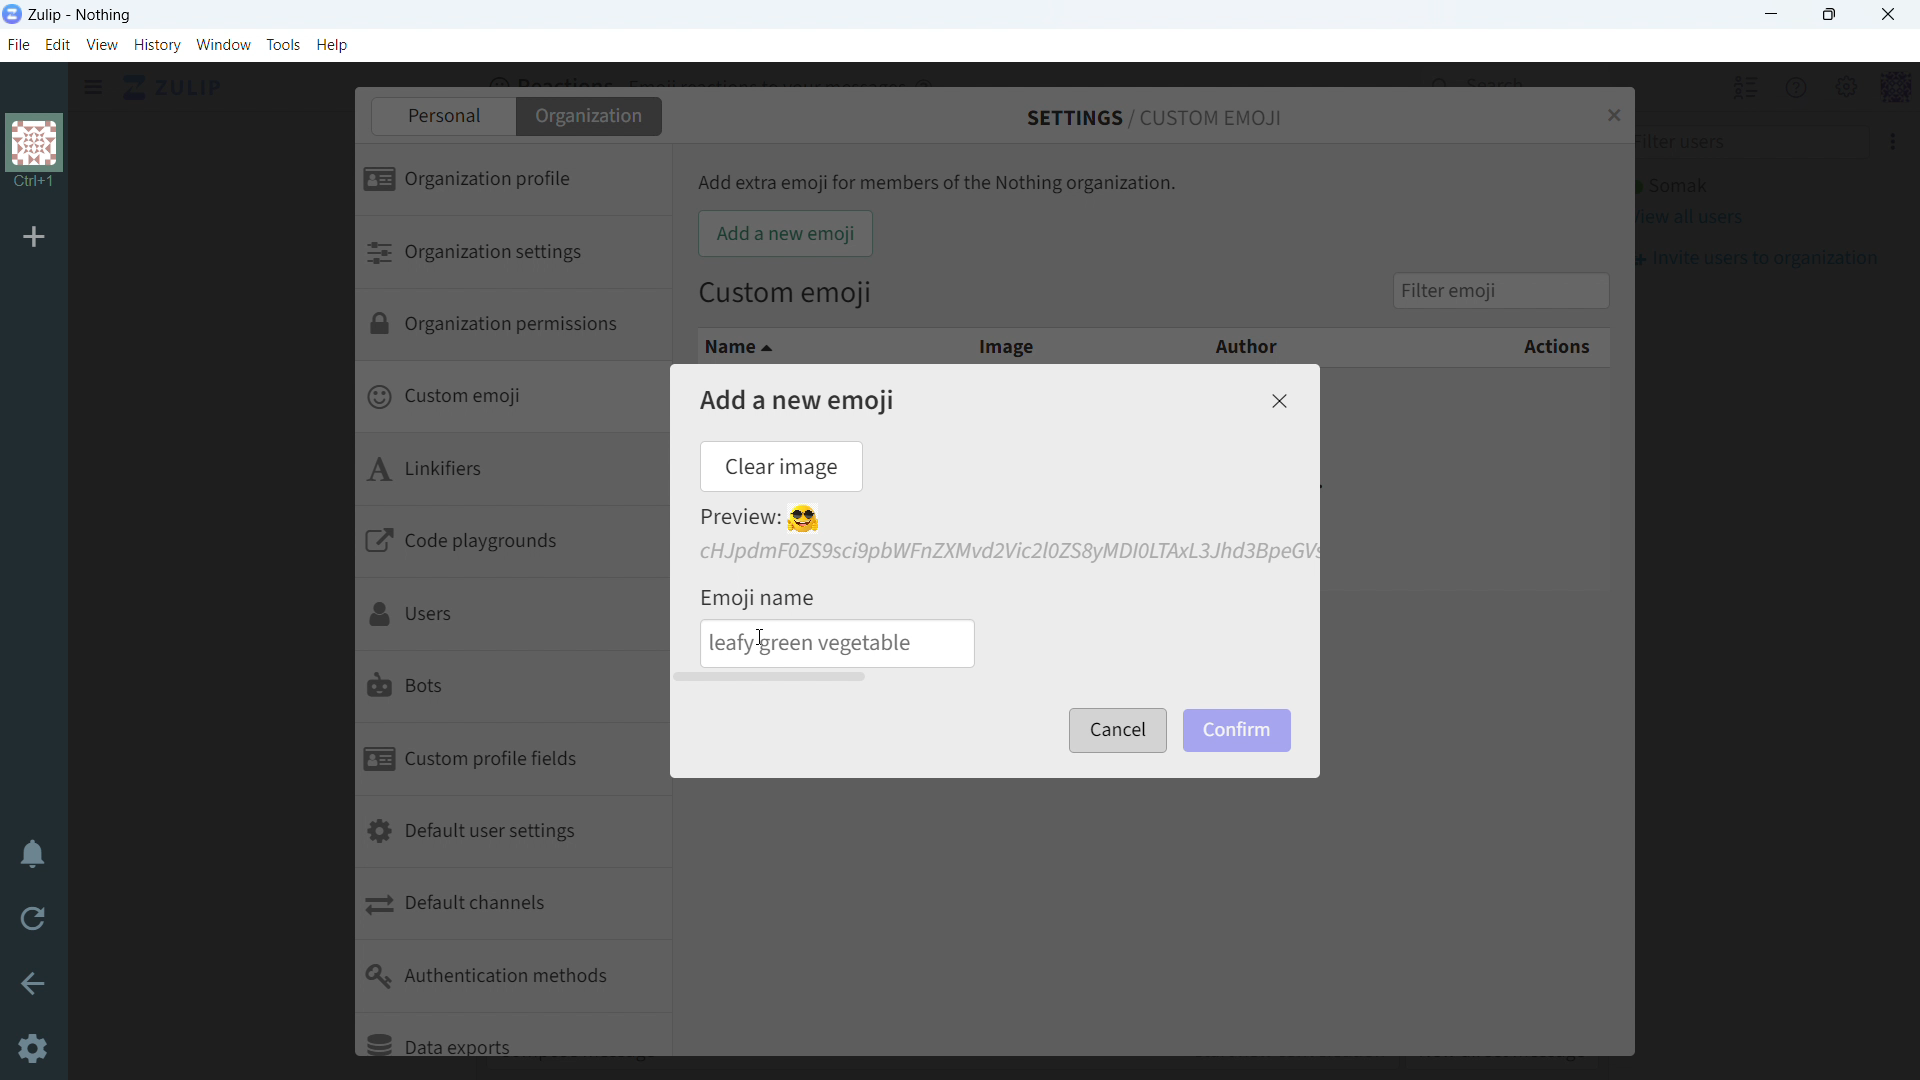 This screenshot has height=1080, width=1920. Describe the element at coordinates (1005, 552) in the screenshot. I see `file added` at that location.